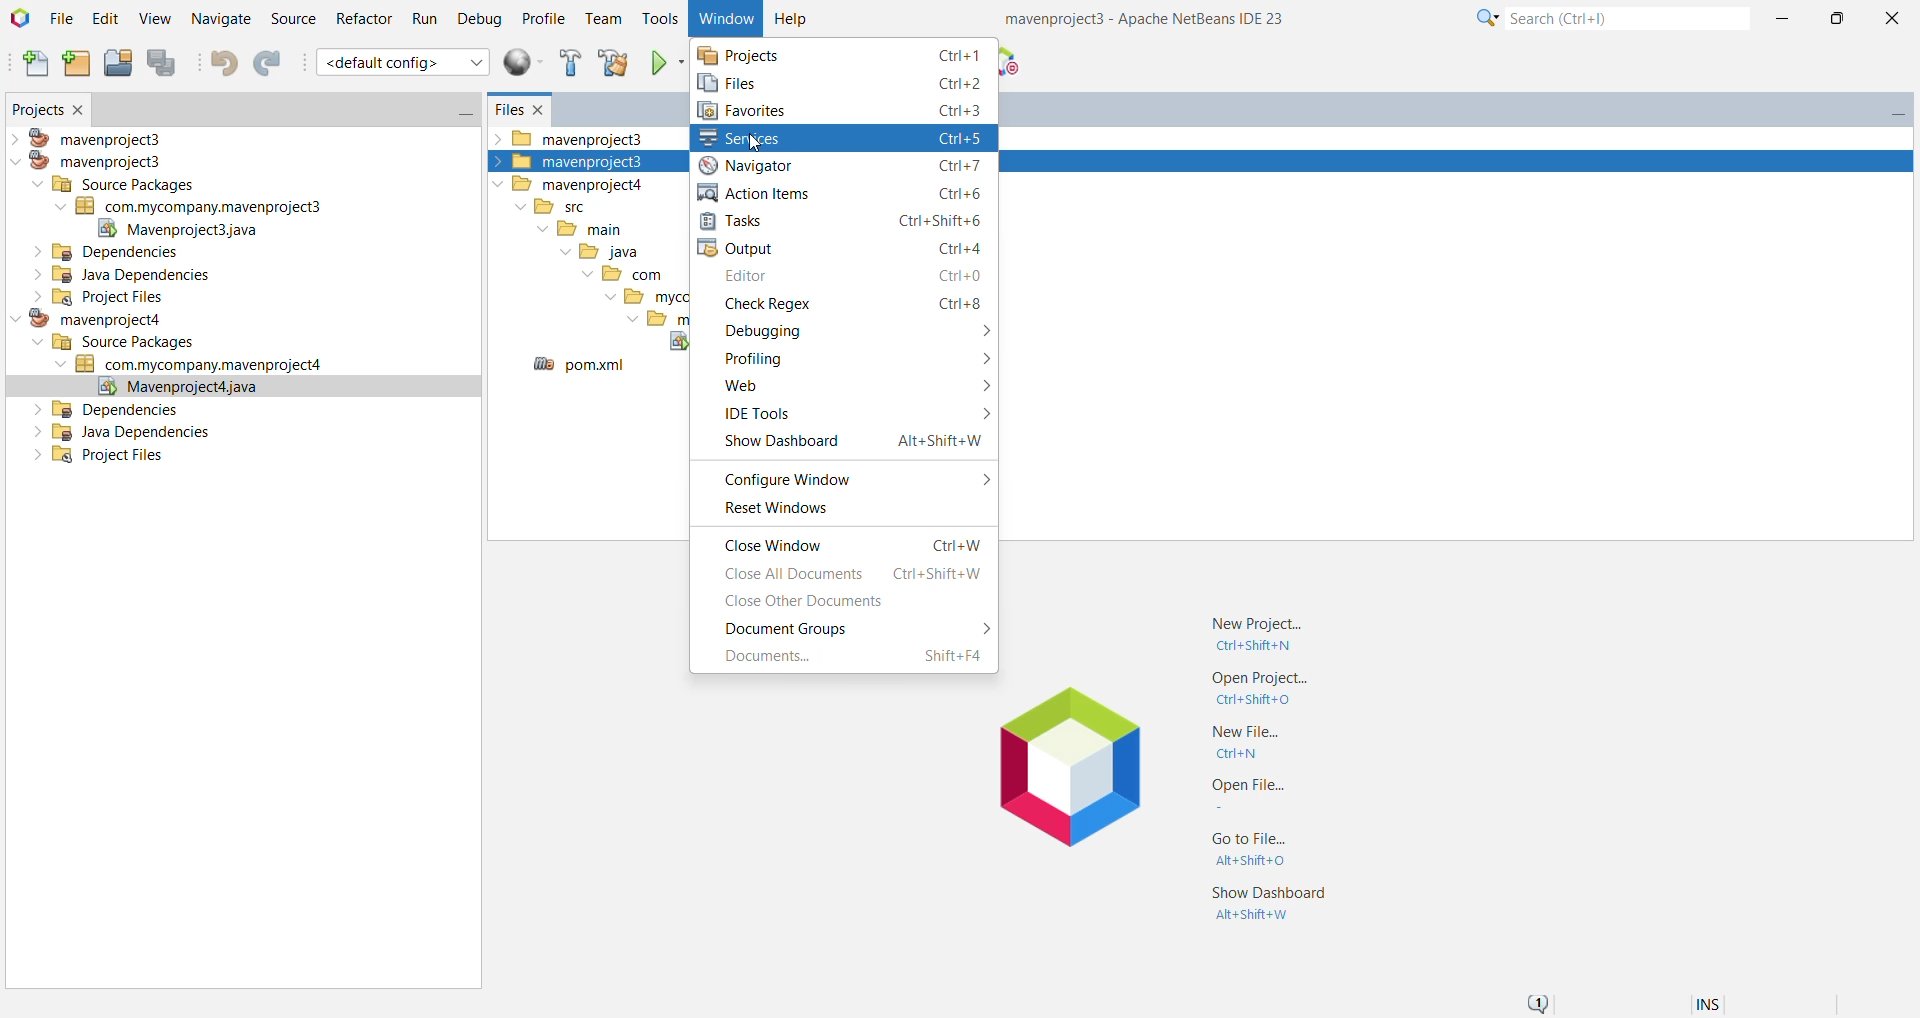  I want to click on Build Project, so click(570, 63).